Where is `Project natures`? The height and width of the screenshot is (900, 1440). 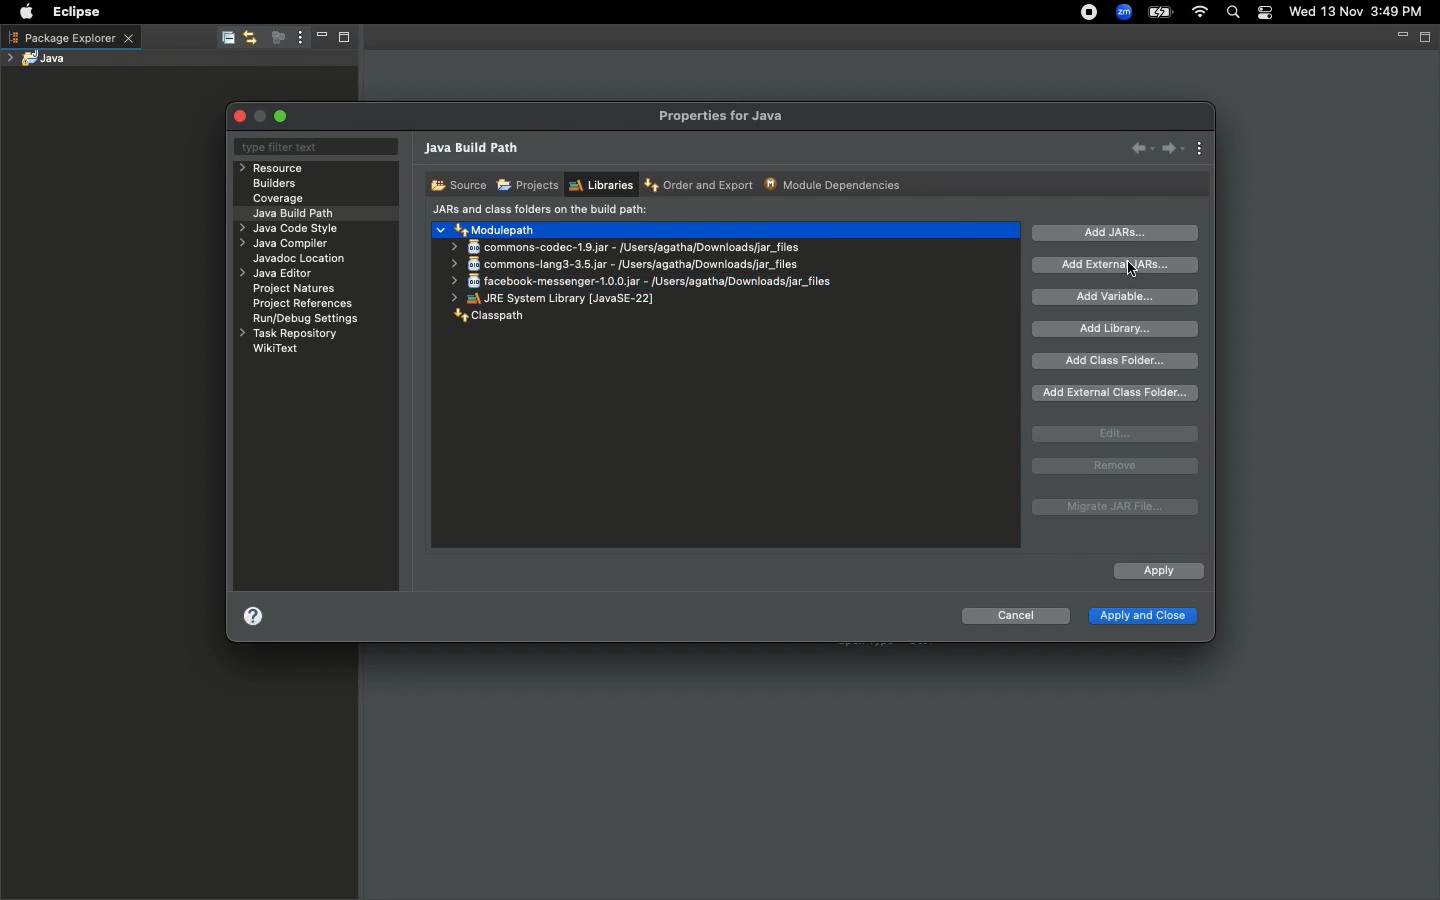
Project natures is located at coordinates (298, 291).